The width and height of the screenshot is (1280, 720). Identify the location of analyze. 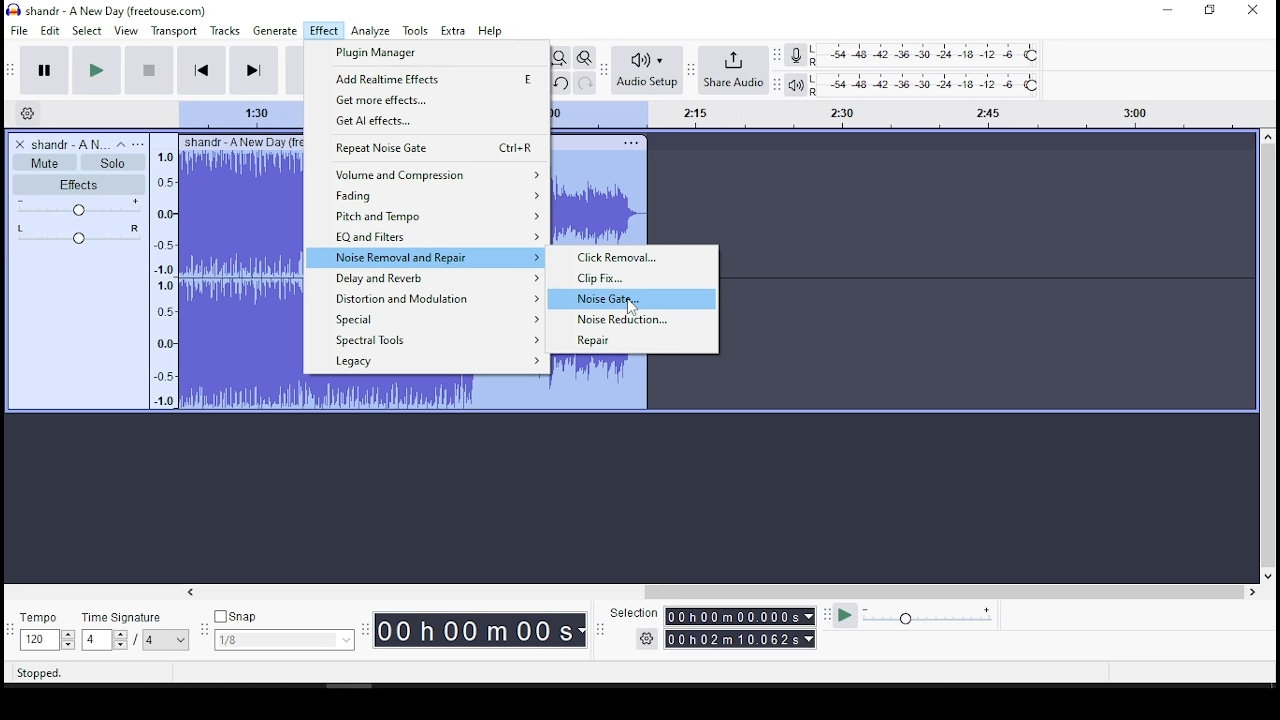
(371, 30).